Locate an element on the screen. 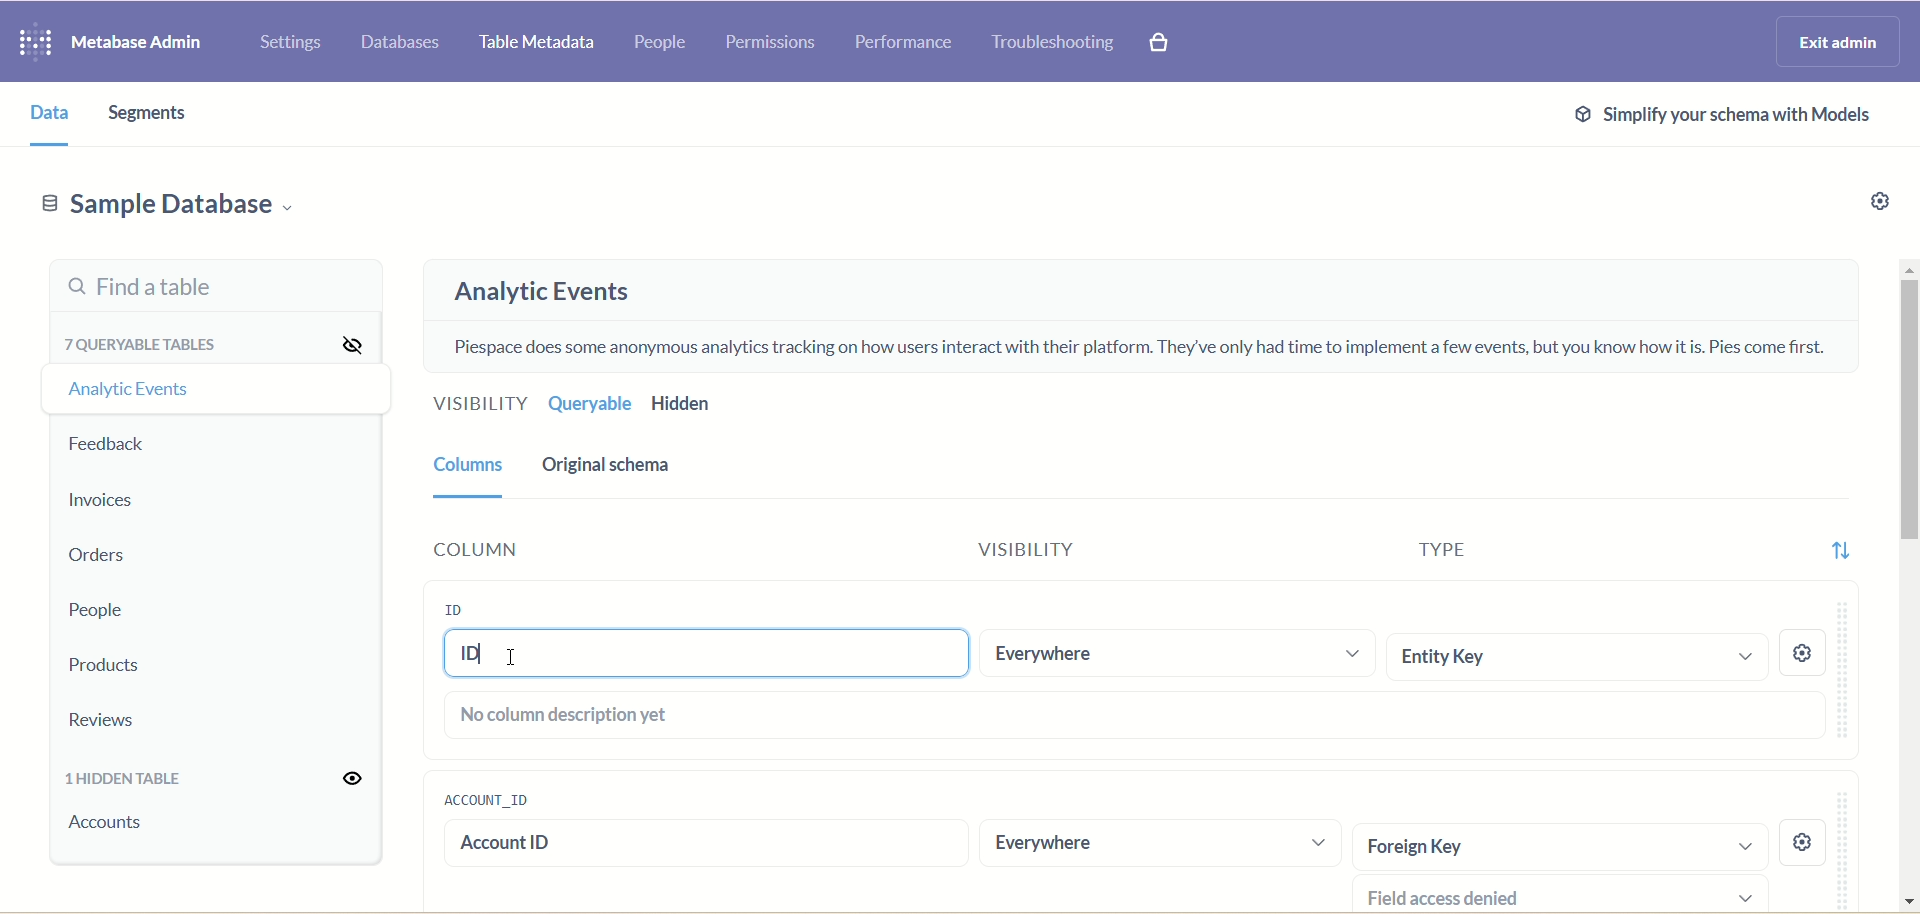 Image resolution: width=1920 pixels, height=914 pixels. cursor is located at coordinates (521, 657).